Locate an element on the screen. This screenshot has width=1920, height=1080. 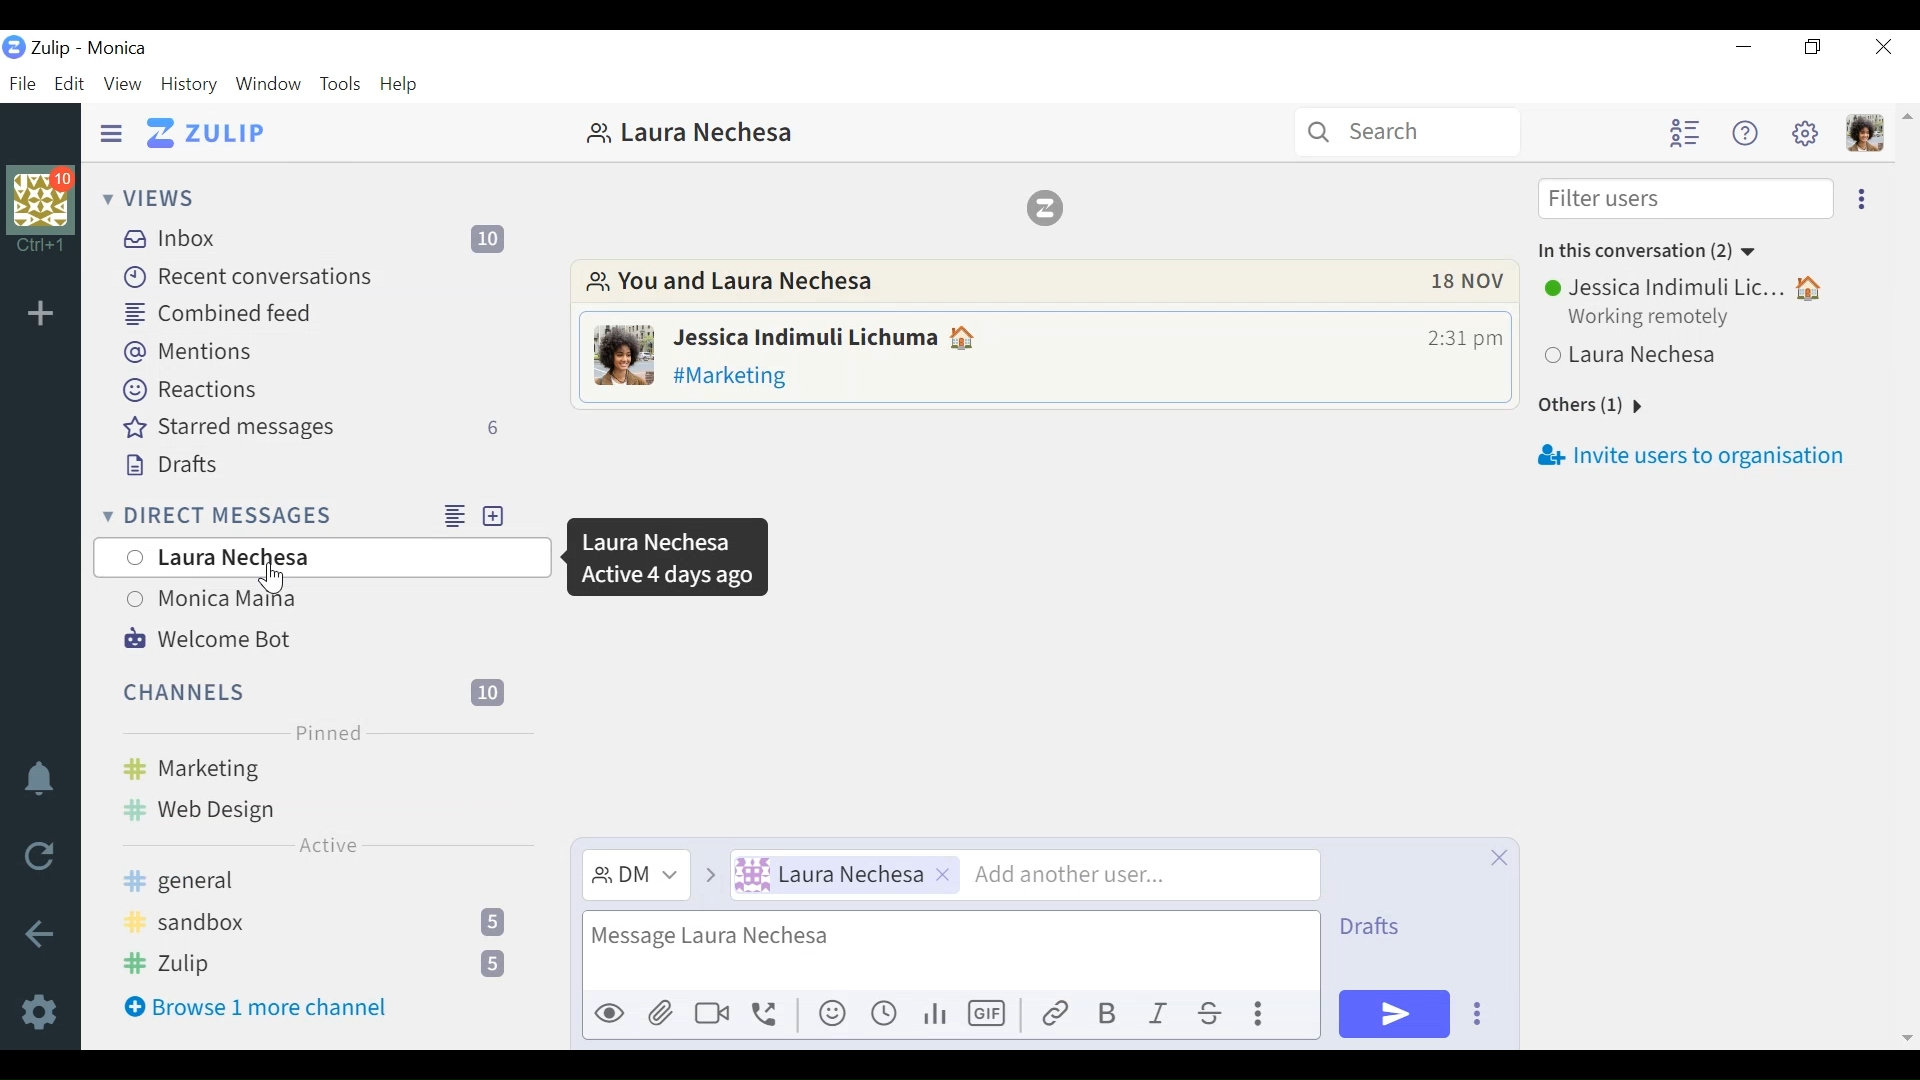
user is located at coordinates (691, 135).